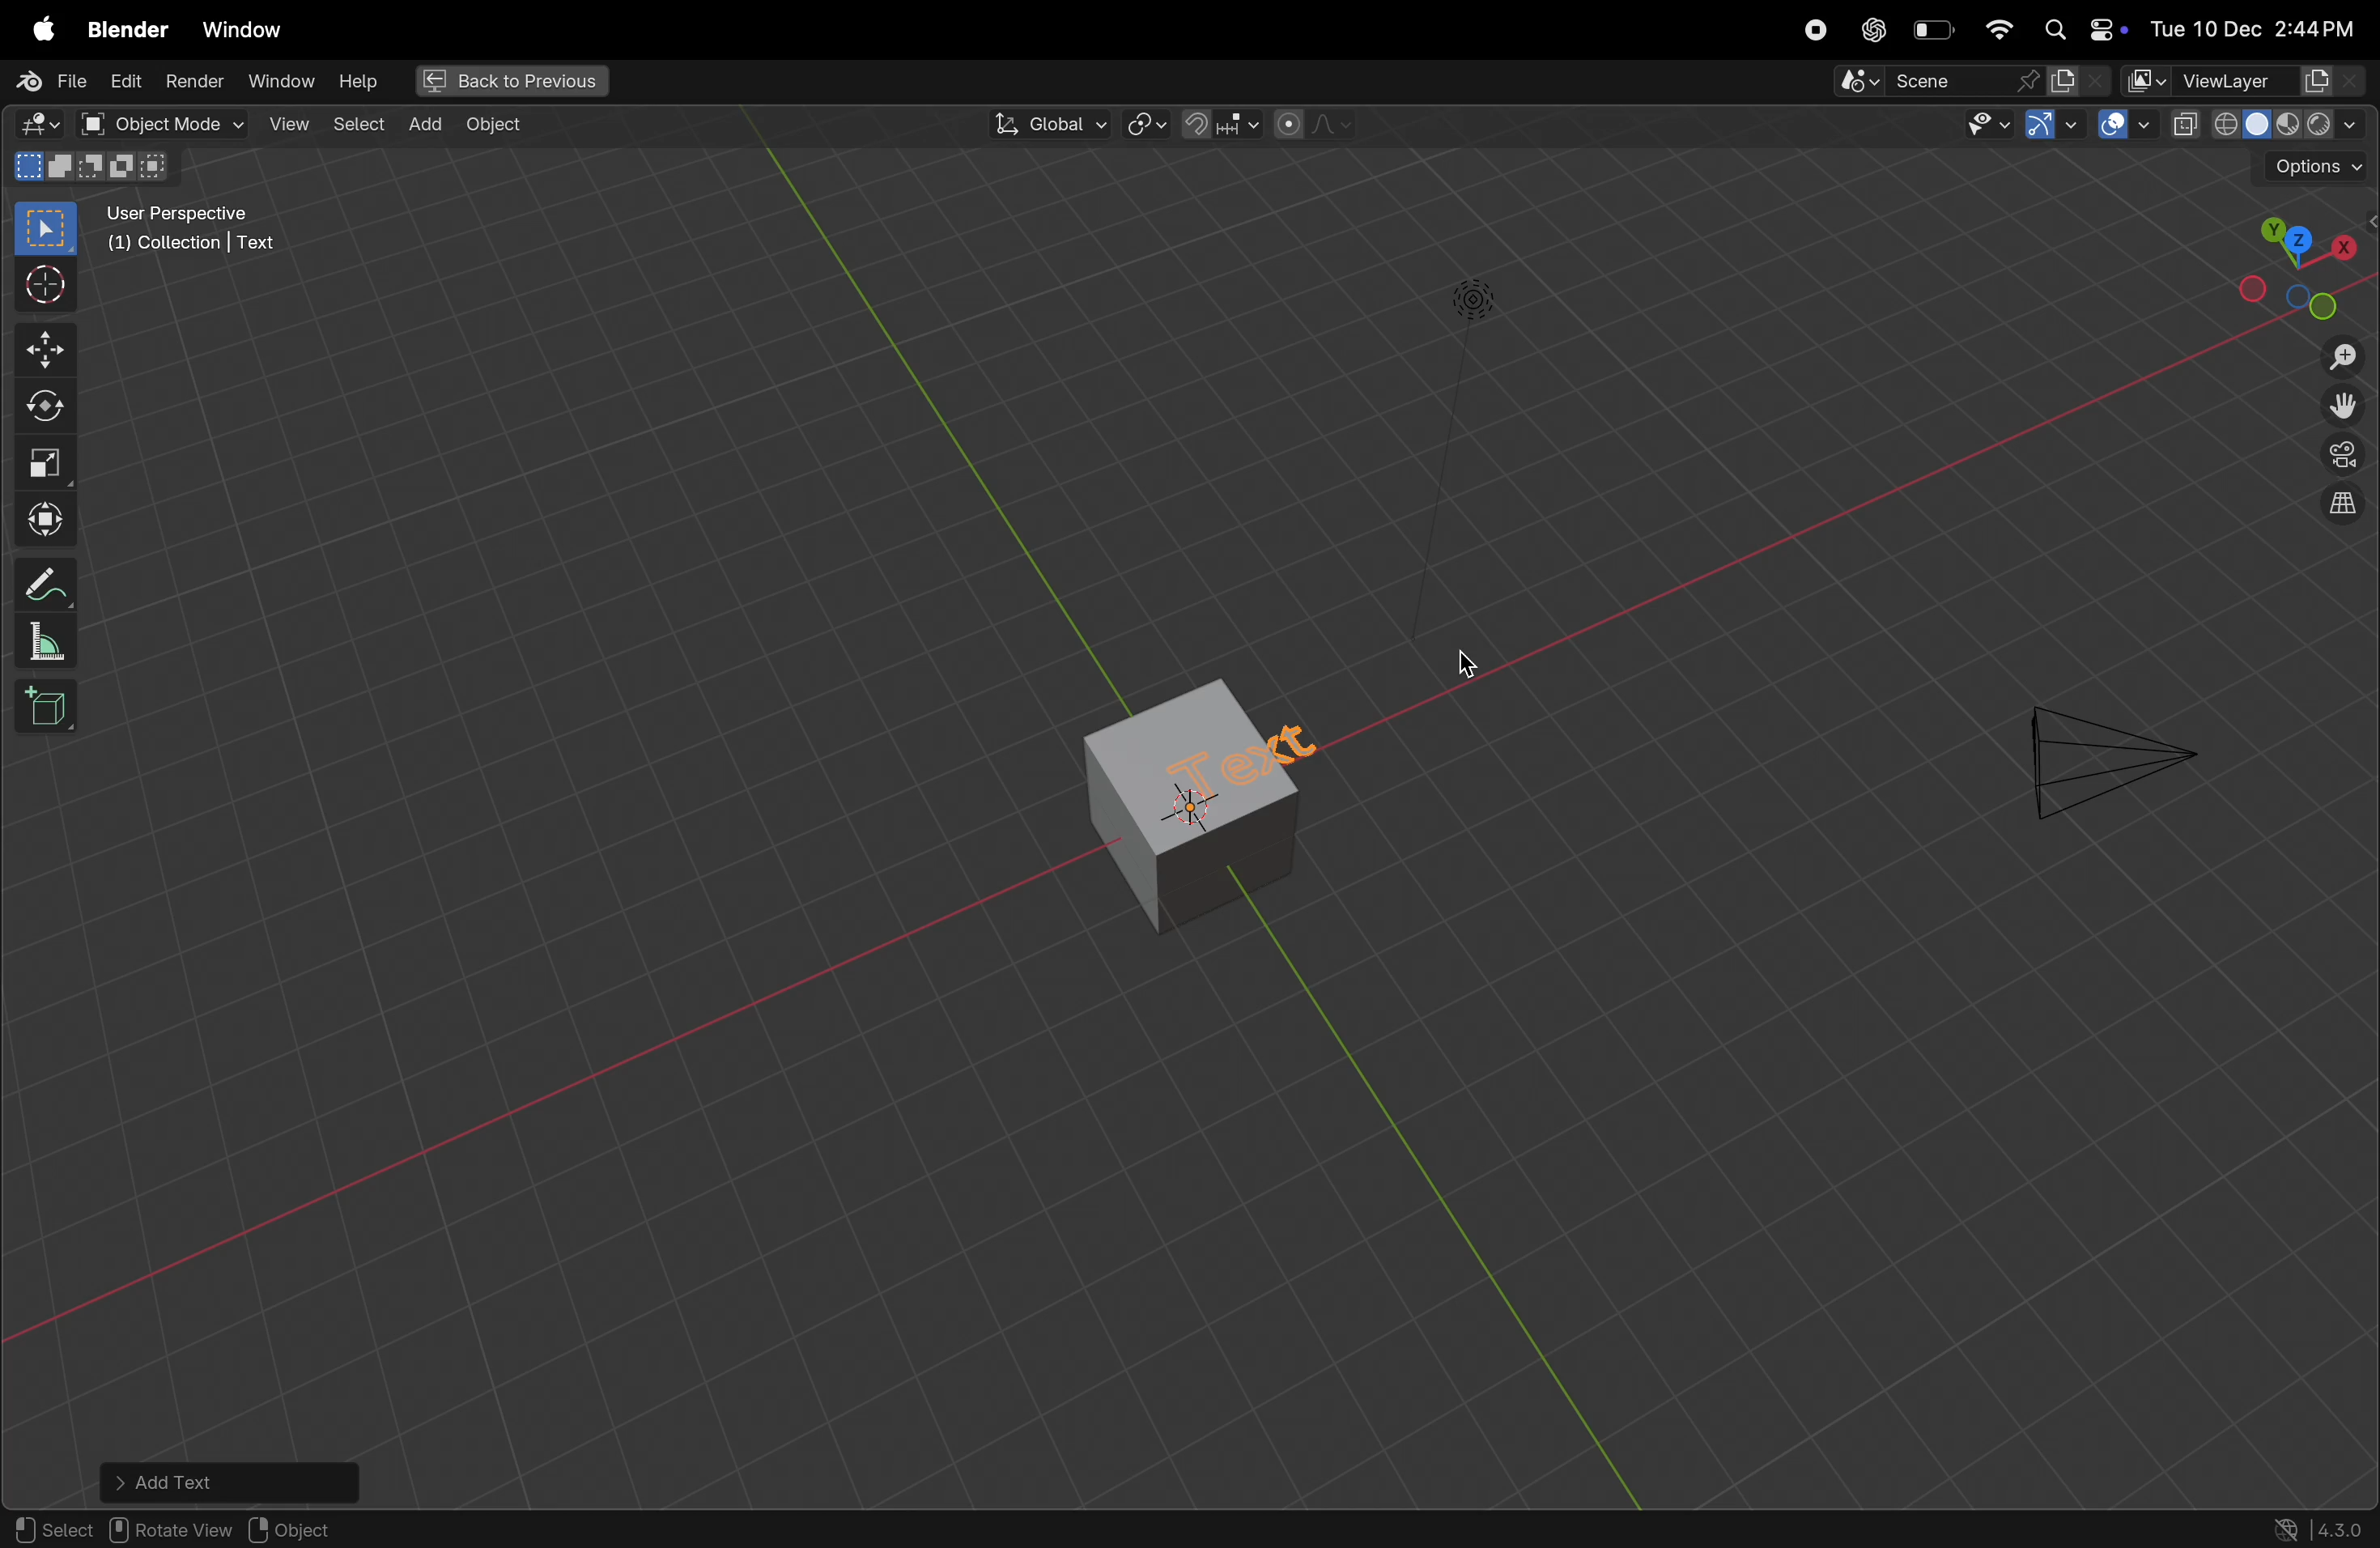  What do you see at coordinates (1998, 29) in the screenshot?
I see `wifi` at bounding box center [1998, 29].